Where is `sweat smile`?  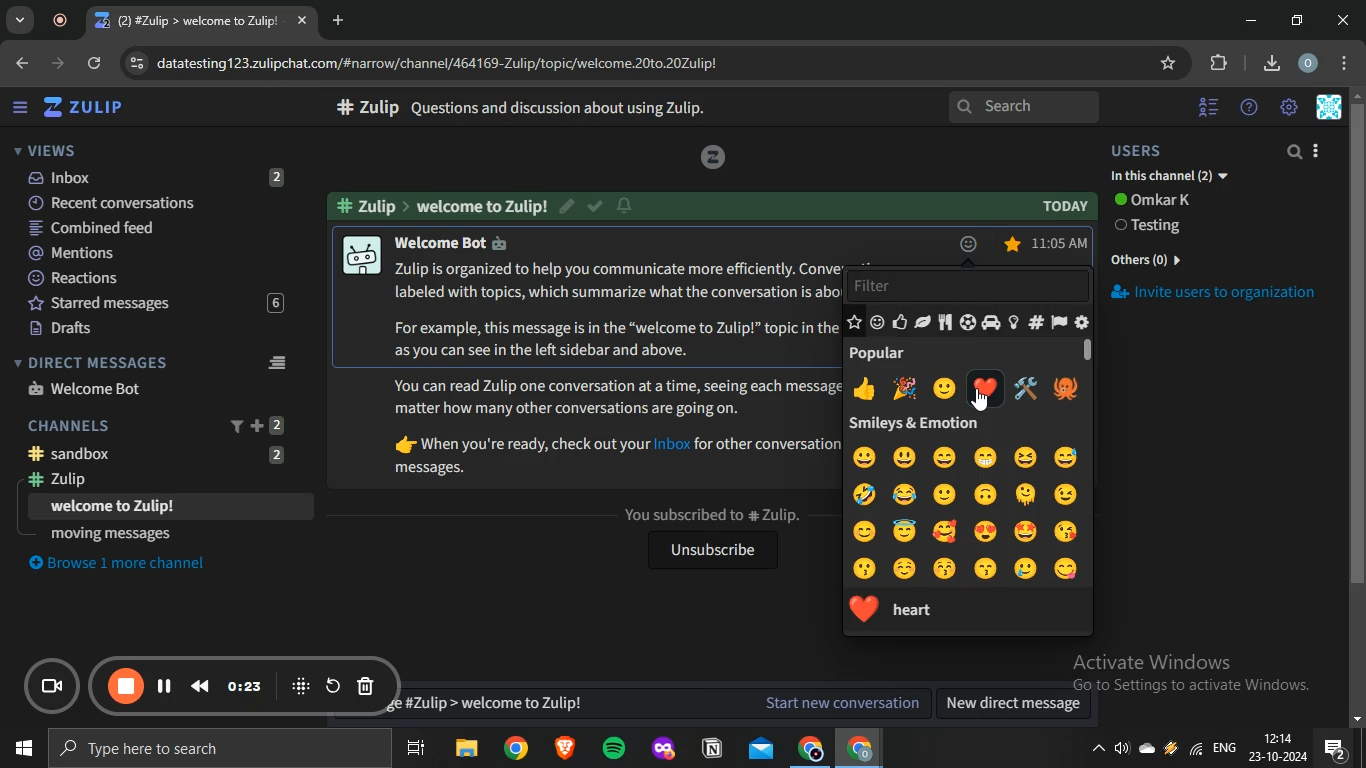 sweat smile is located at coordinates (1065, 456).